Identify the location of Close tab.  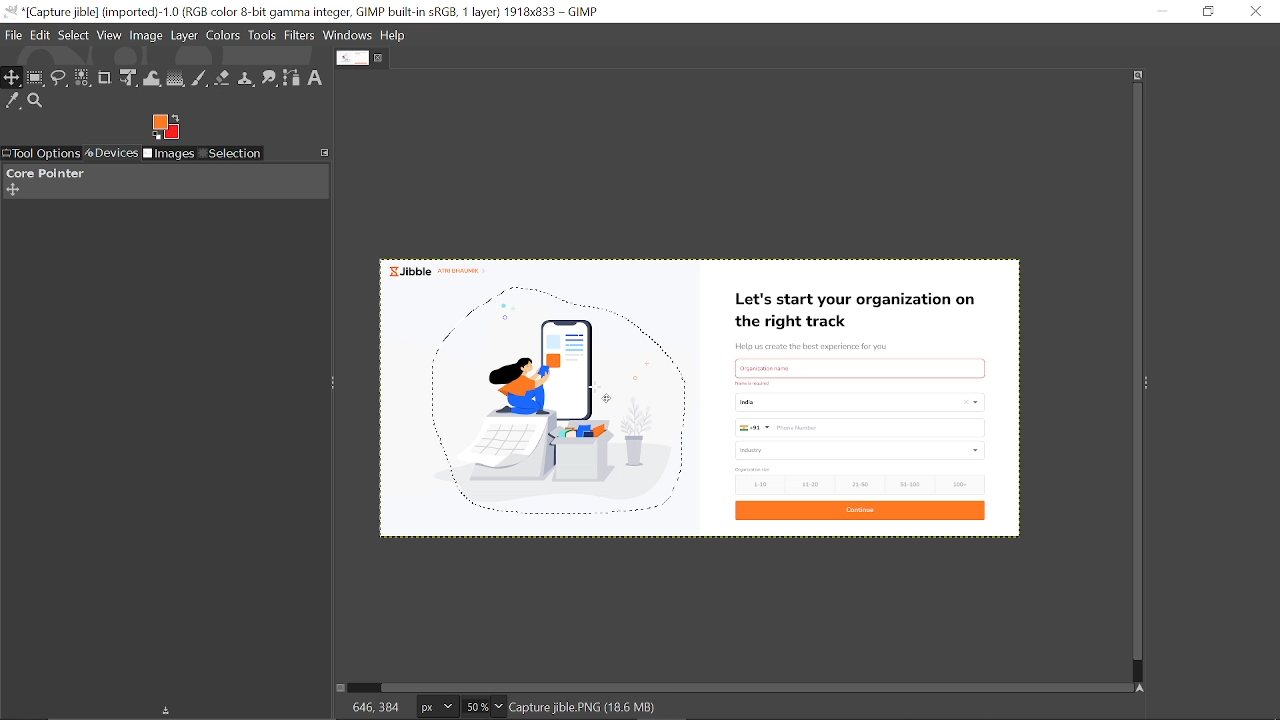
(380, 58).